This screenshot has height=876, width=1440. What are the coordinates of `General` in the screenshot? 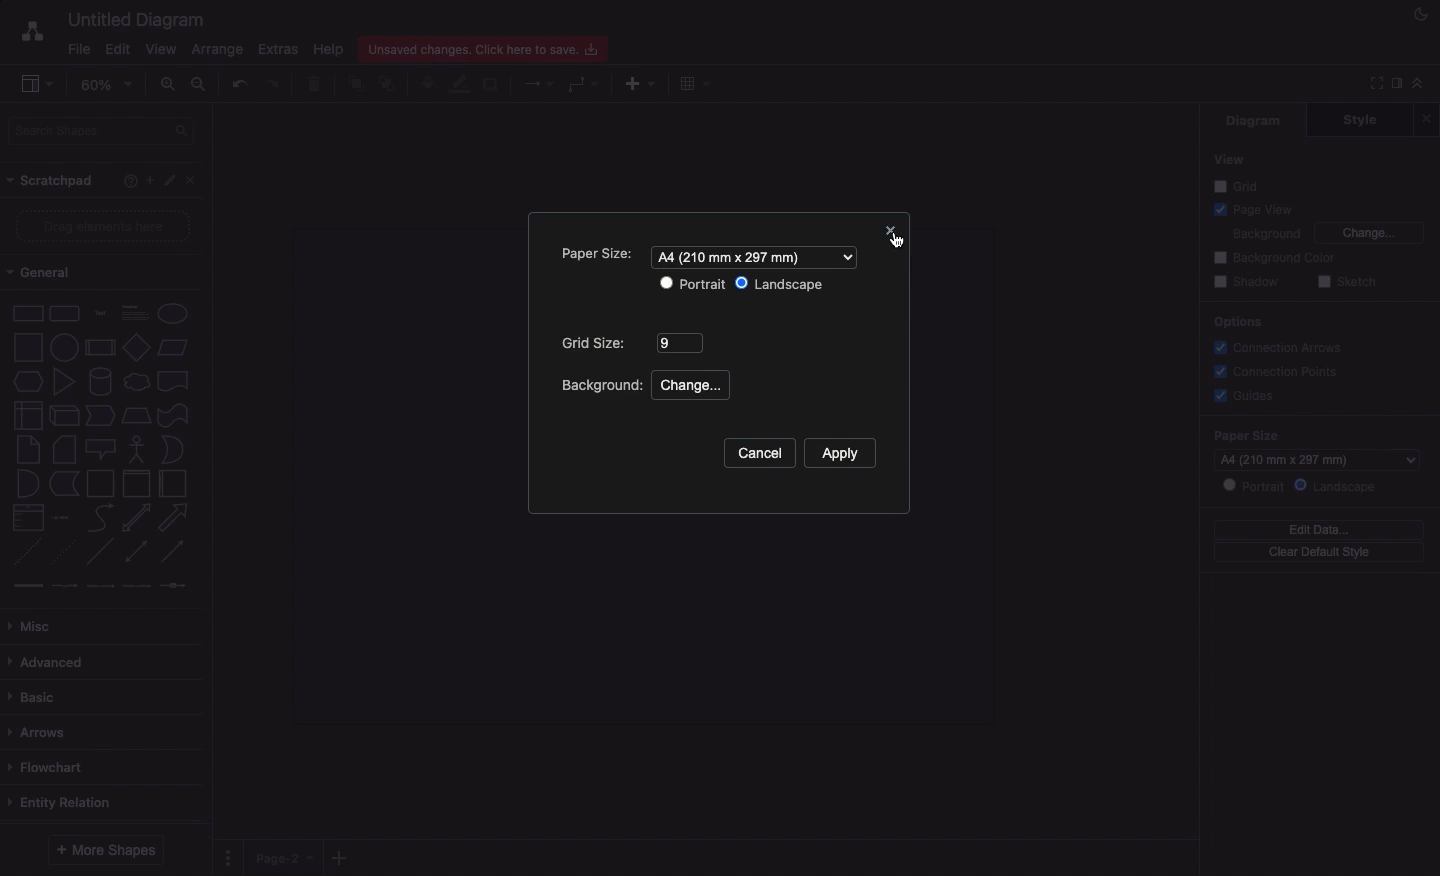 It's located at (48, 272).